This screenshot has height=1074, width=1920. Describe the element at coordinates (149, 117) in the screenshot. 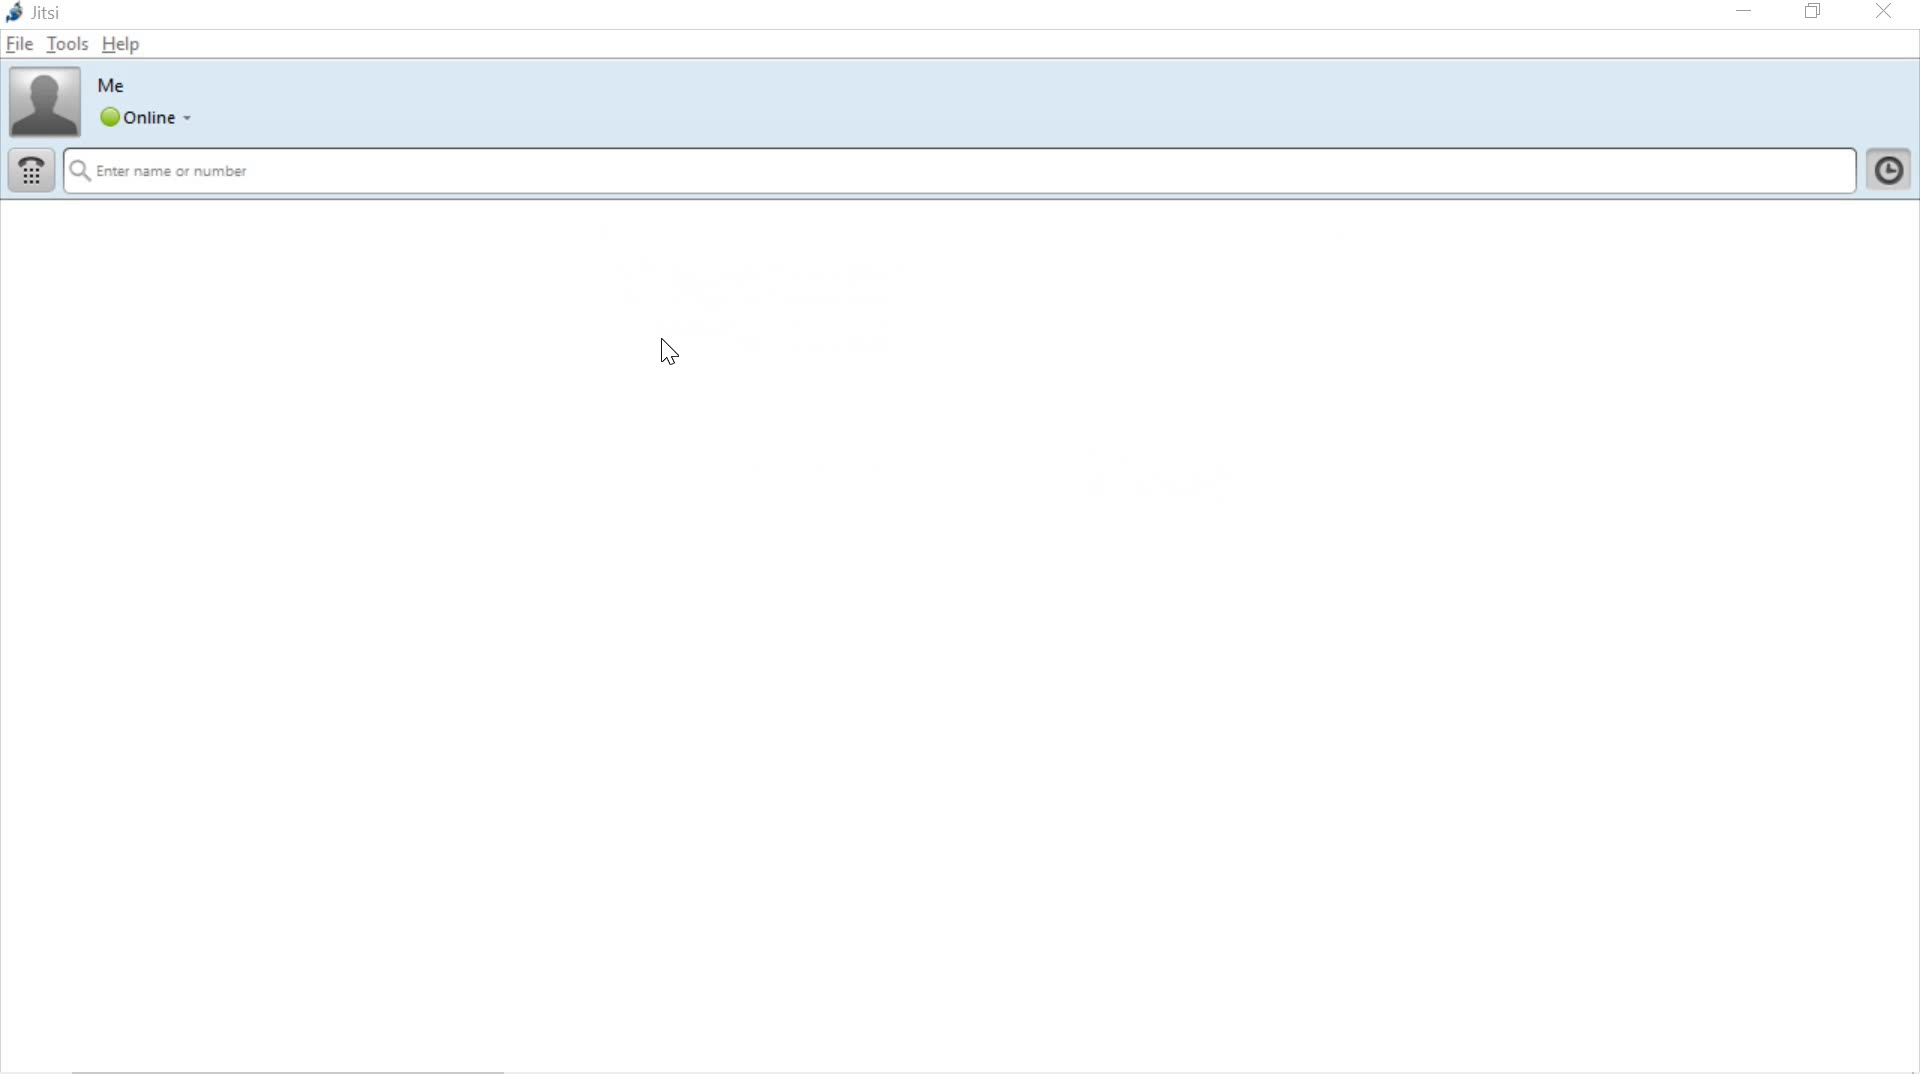

I see `global status` at that location.